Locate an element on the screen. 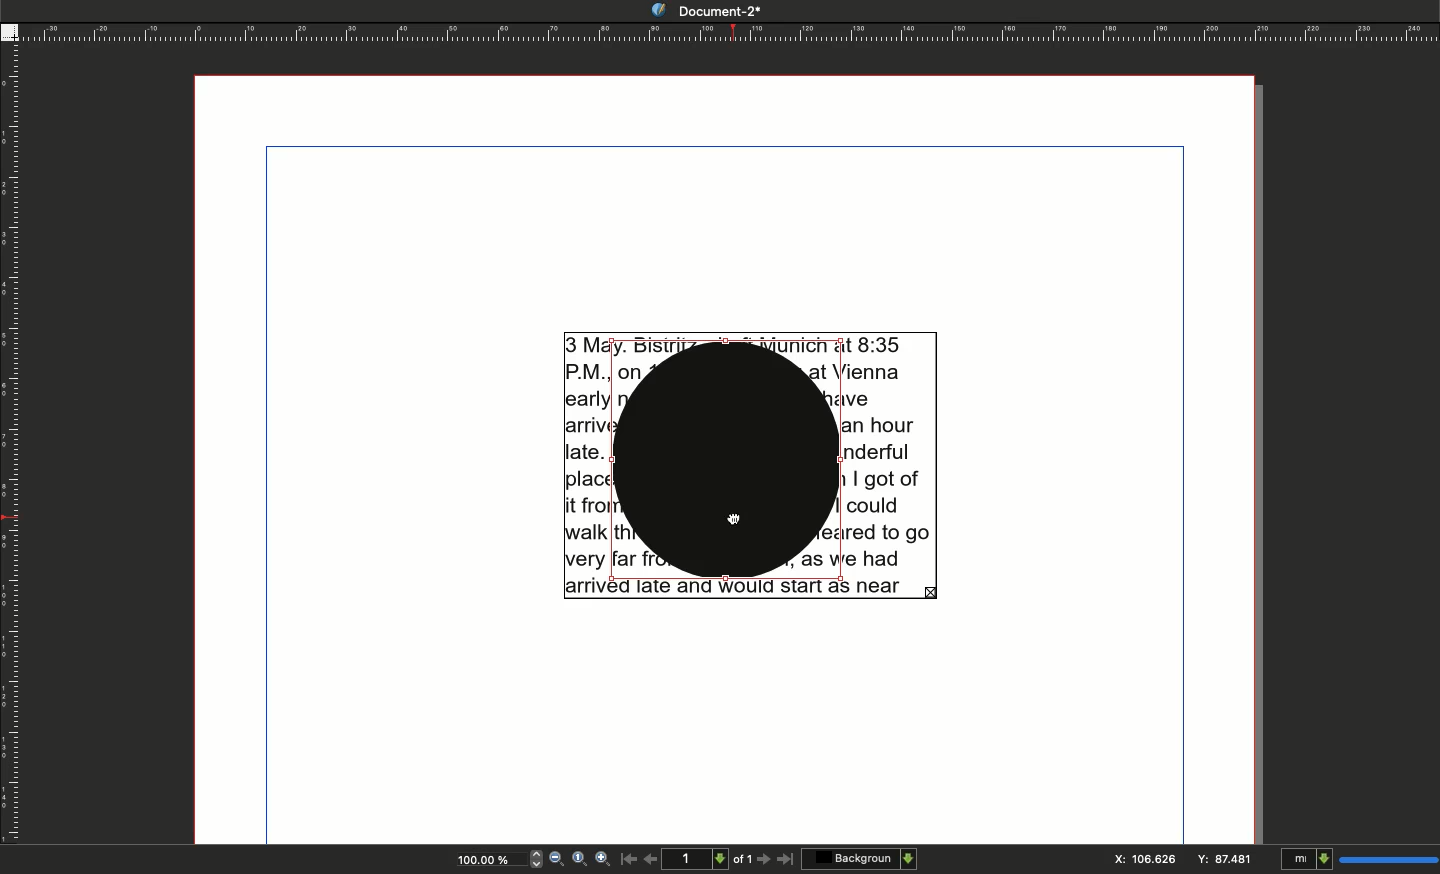 The height and width of the screenshot is (874, 1440). Y: 87.481 is located at coordinates (1223, 859).